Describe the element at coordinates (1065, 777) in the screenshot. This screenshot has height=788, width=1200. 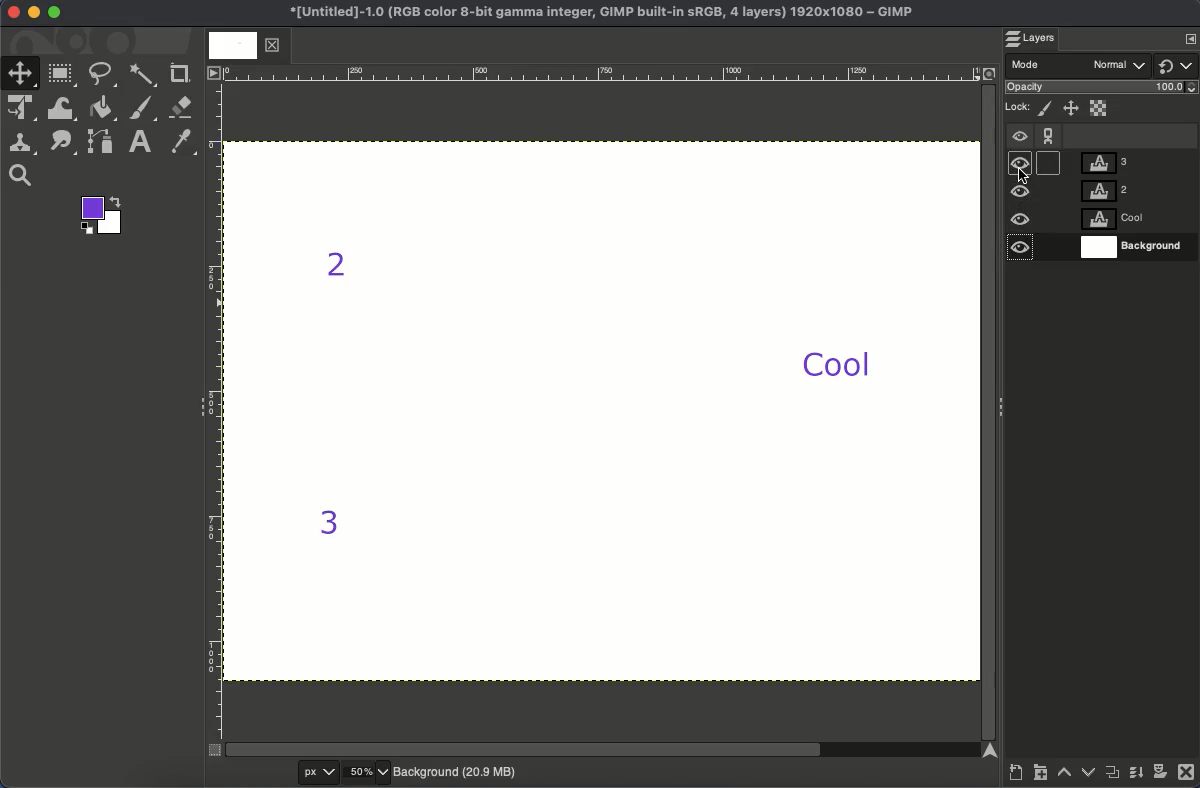
I see `Raise layer` at that location.